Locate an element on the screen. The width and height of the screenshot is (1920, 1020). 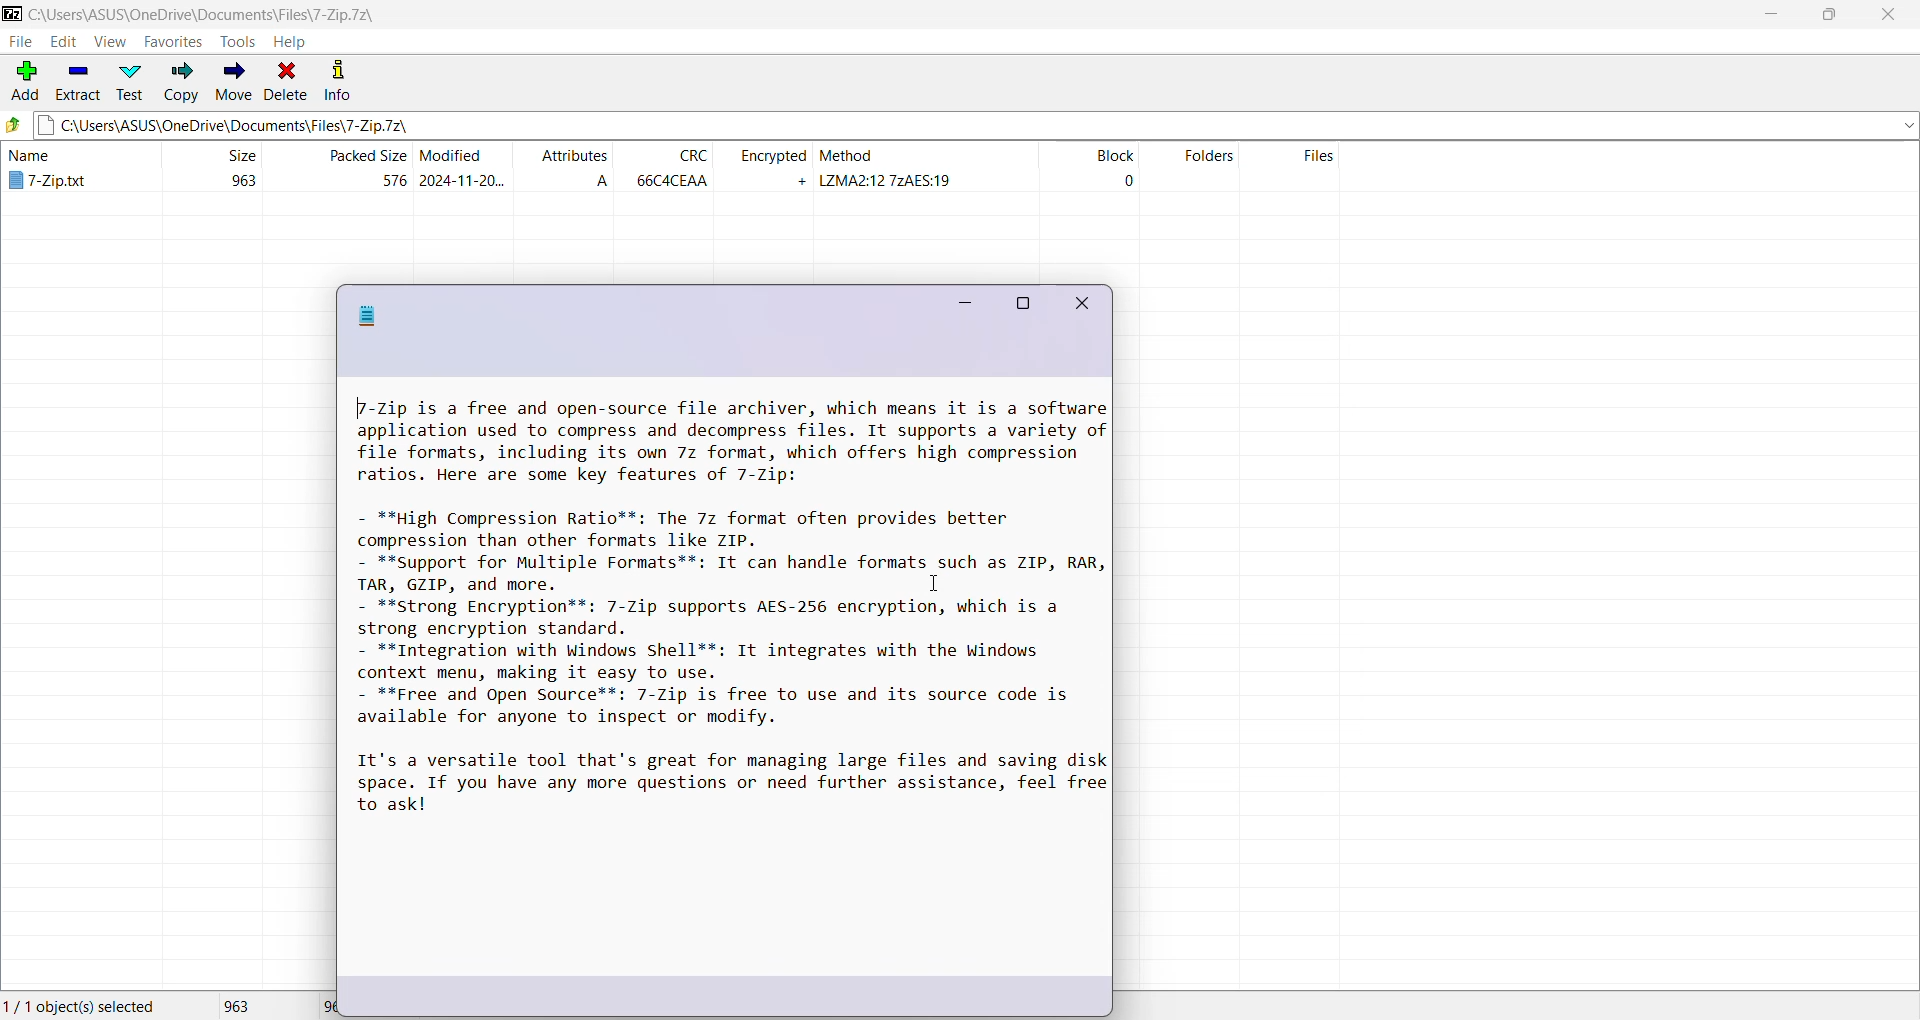
Minimize is located at coordinates (963, 301).